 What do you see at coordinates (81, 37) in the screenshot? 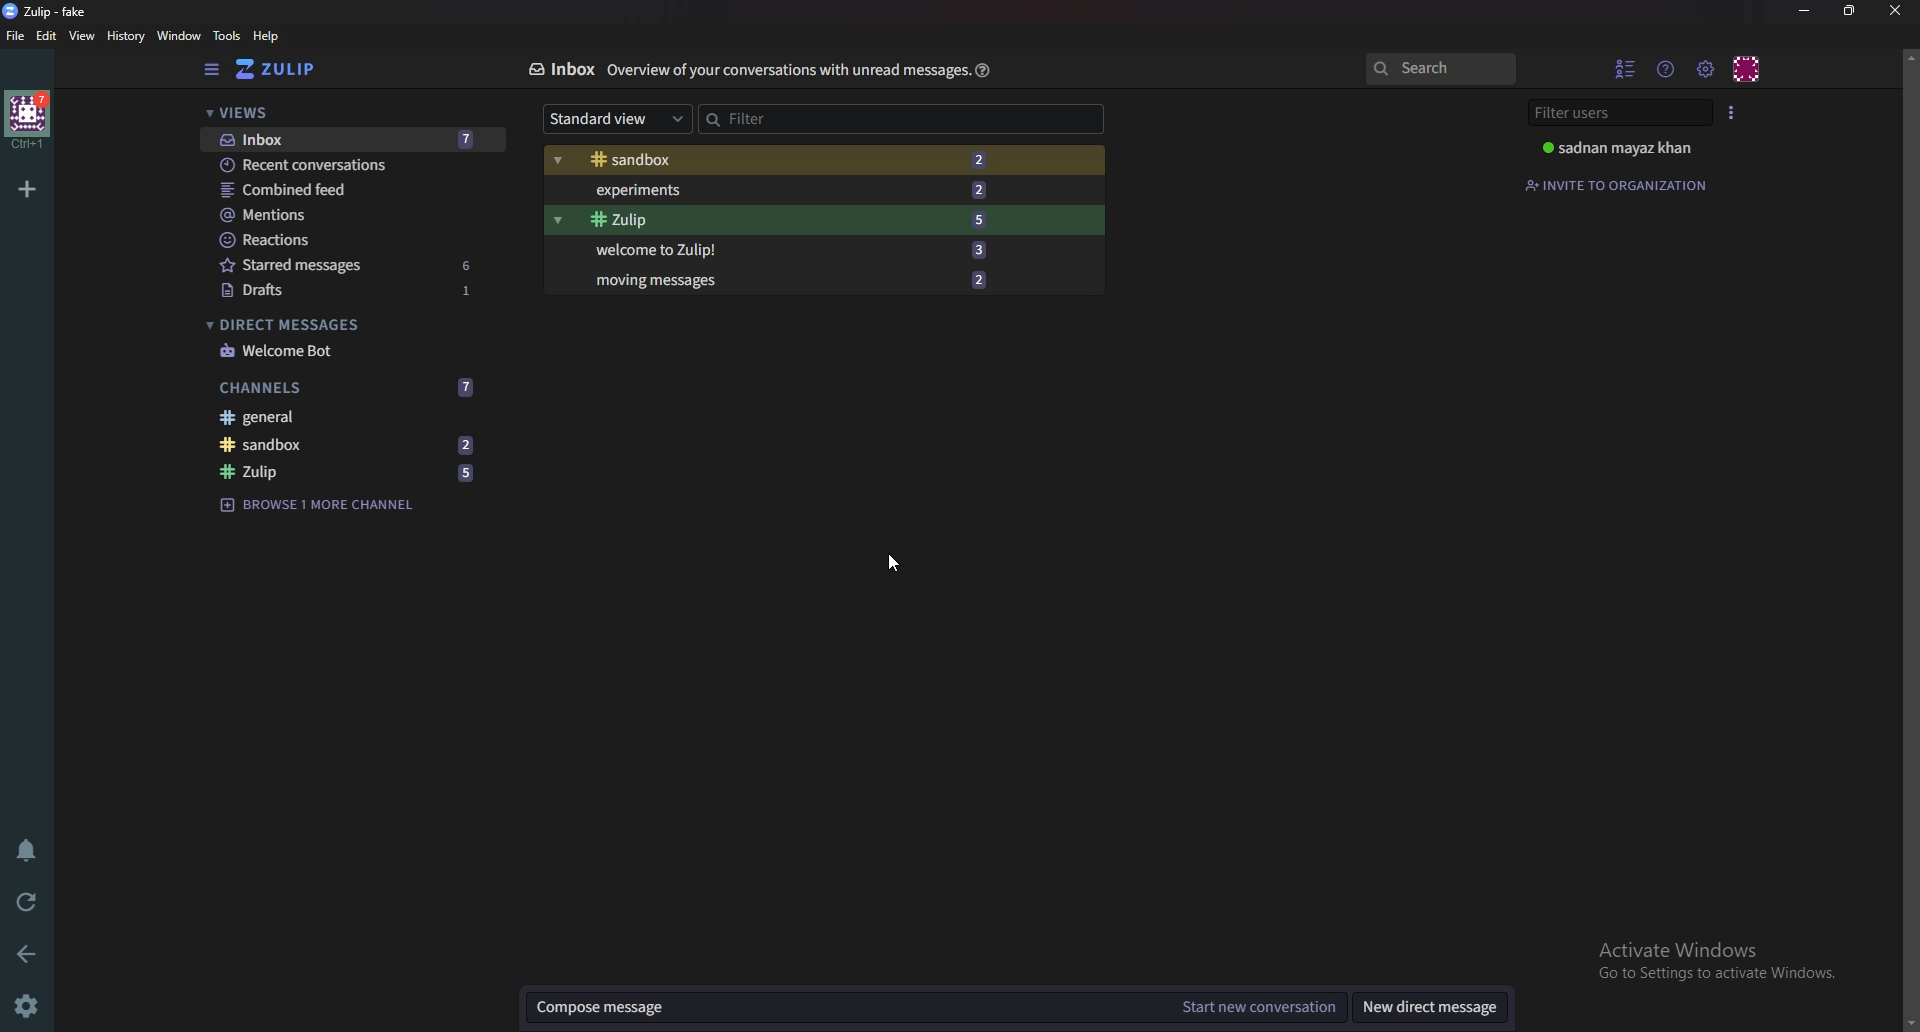
I see `View` at bounding box center [81, 37].